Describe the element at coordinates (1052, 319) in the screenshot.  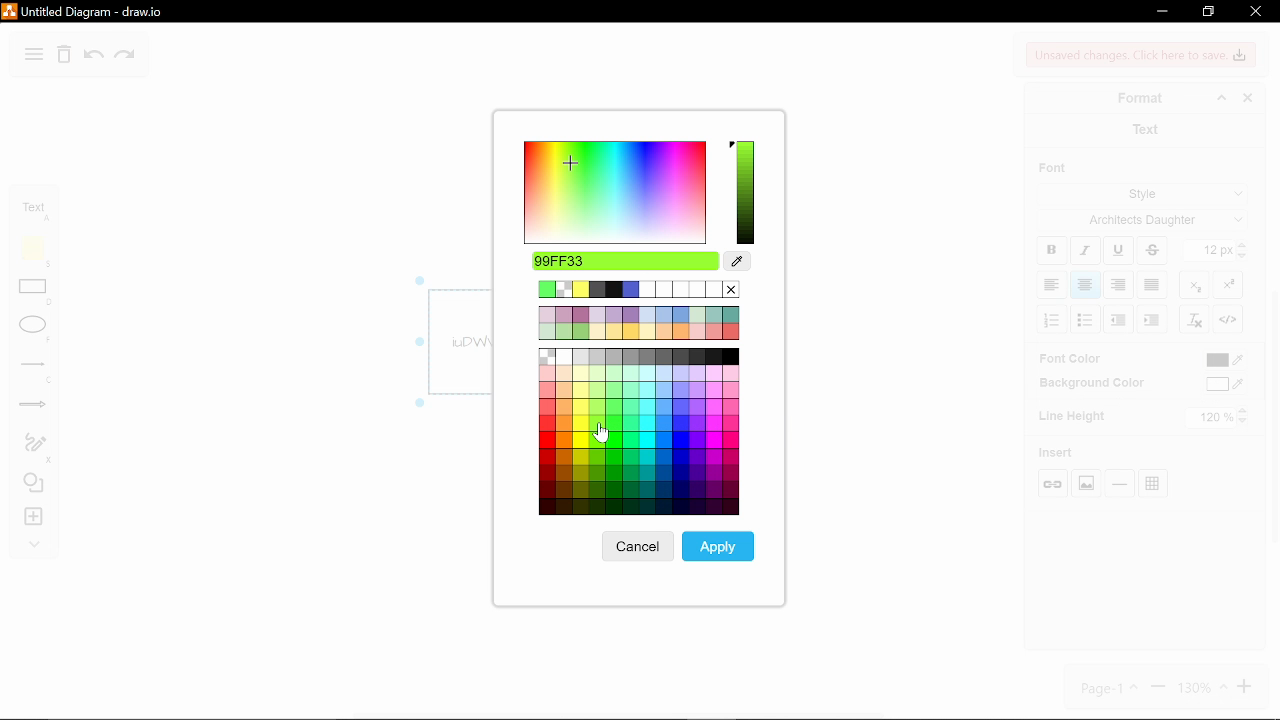
I see `numbered list` at that location.